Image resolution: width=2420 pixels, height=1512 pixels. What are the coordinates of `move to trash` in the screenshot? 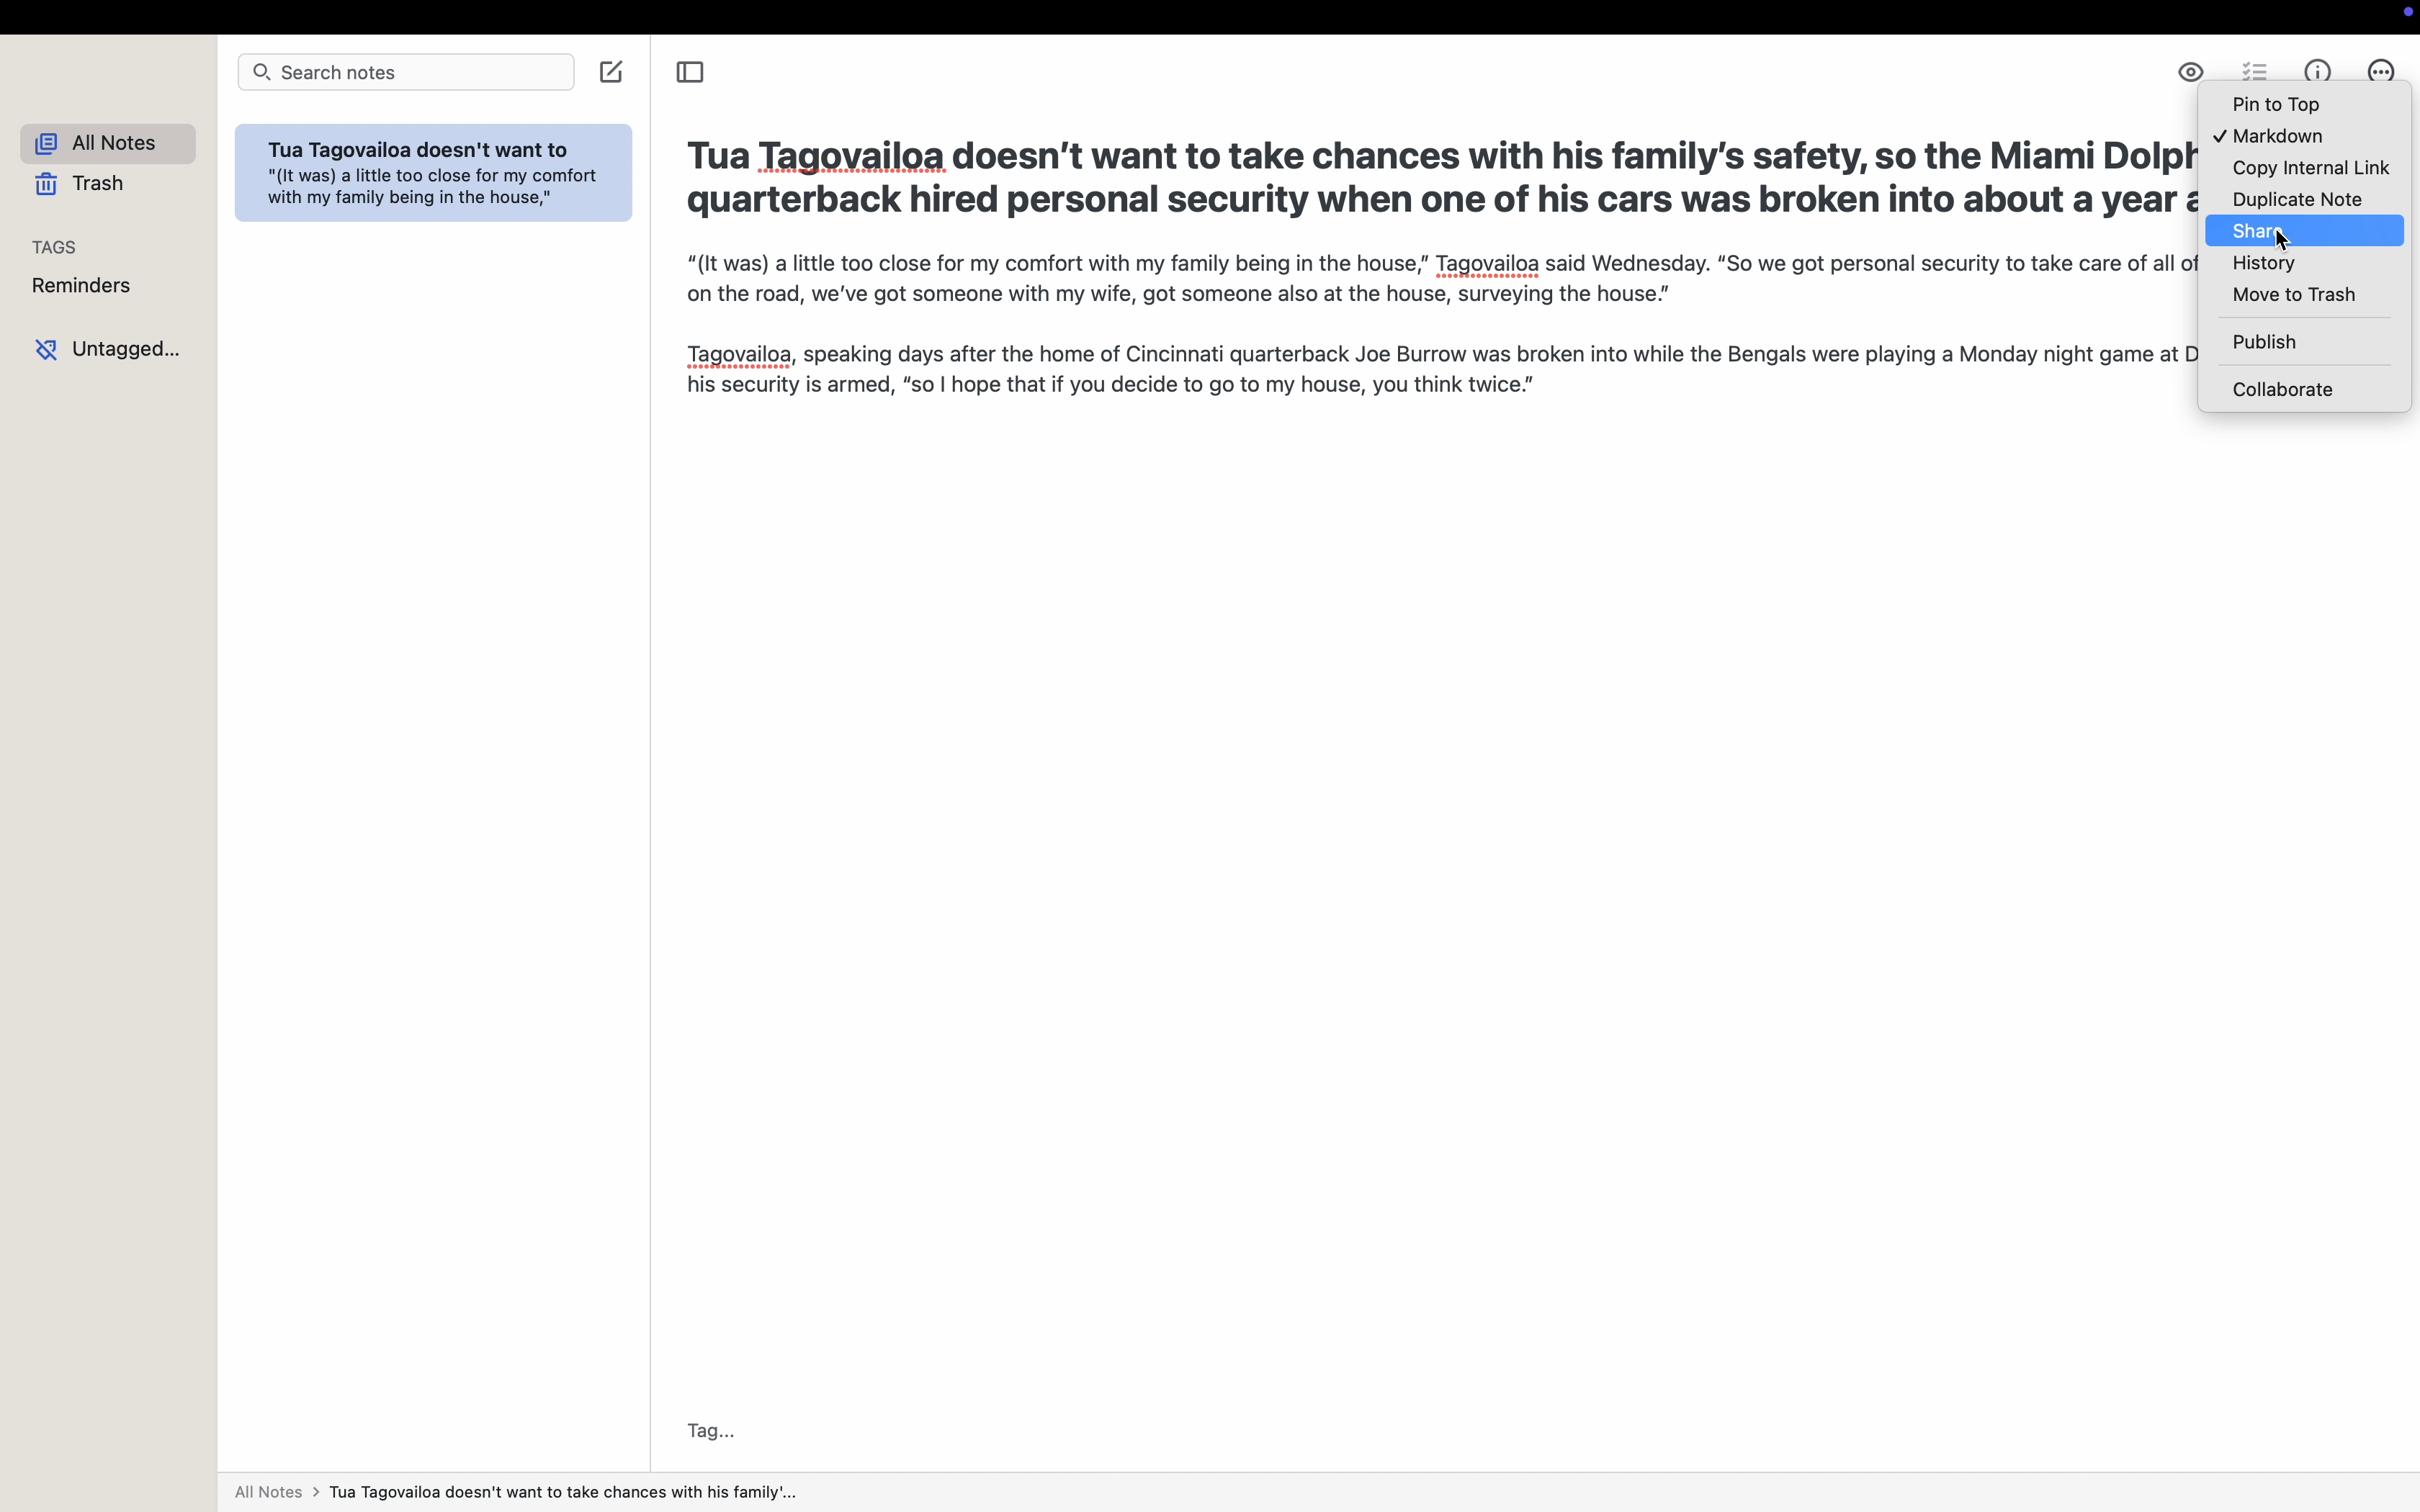 It's located at (2302, 294).